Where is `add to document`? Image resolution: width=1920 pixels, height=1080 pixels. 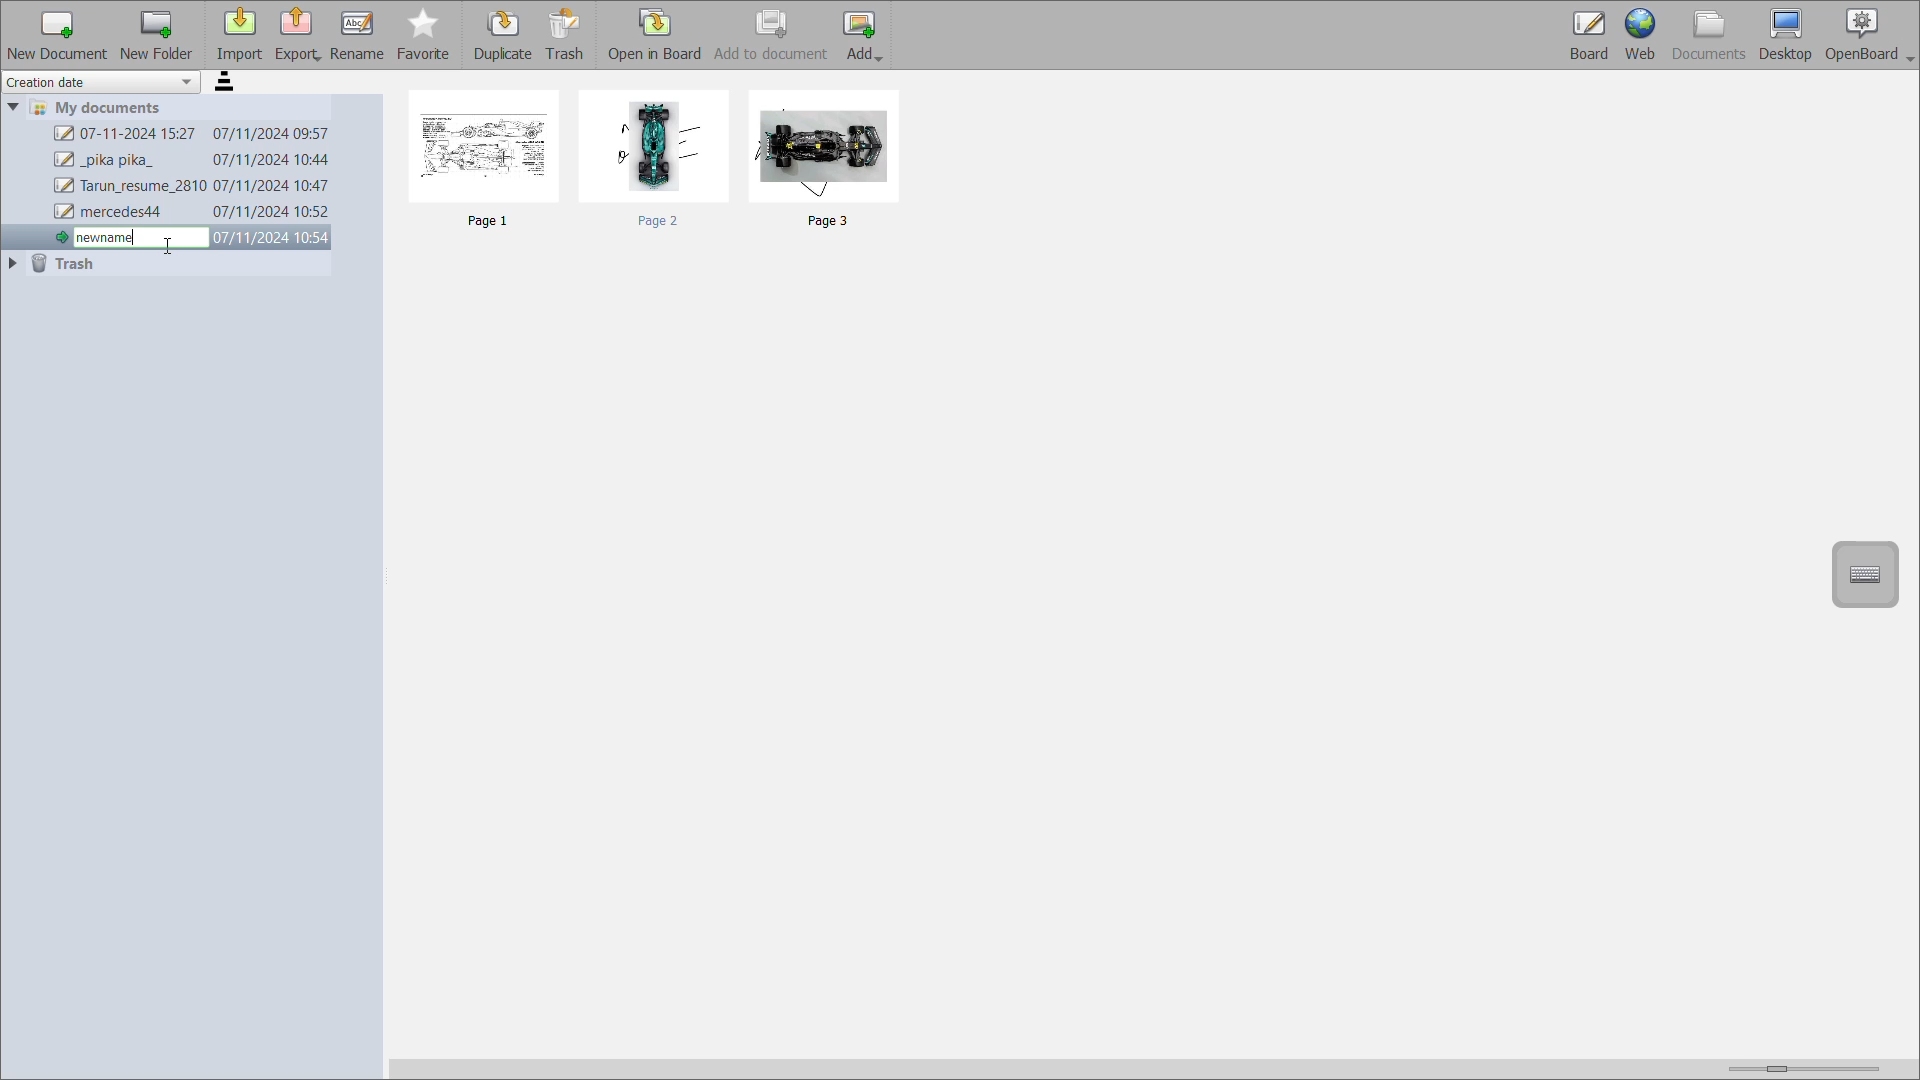
add to document is located at coordinates (773, 35).